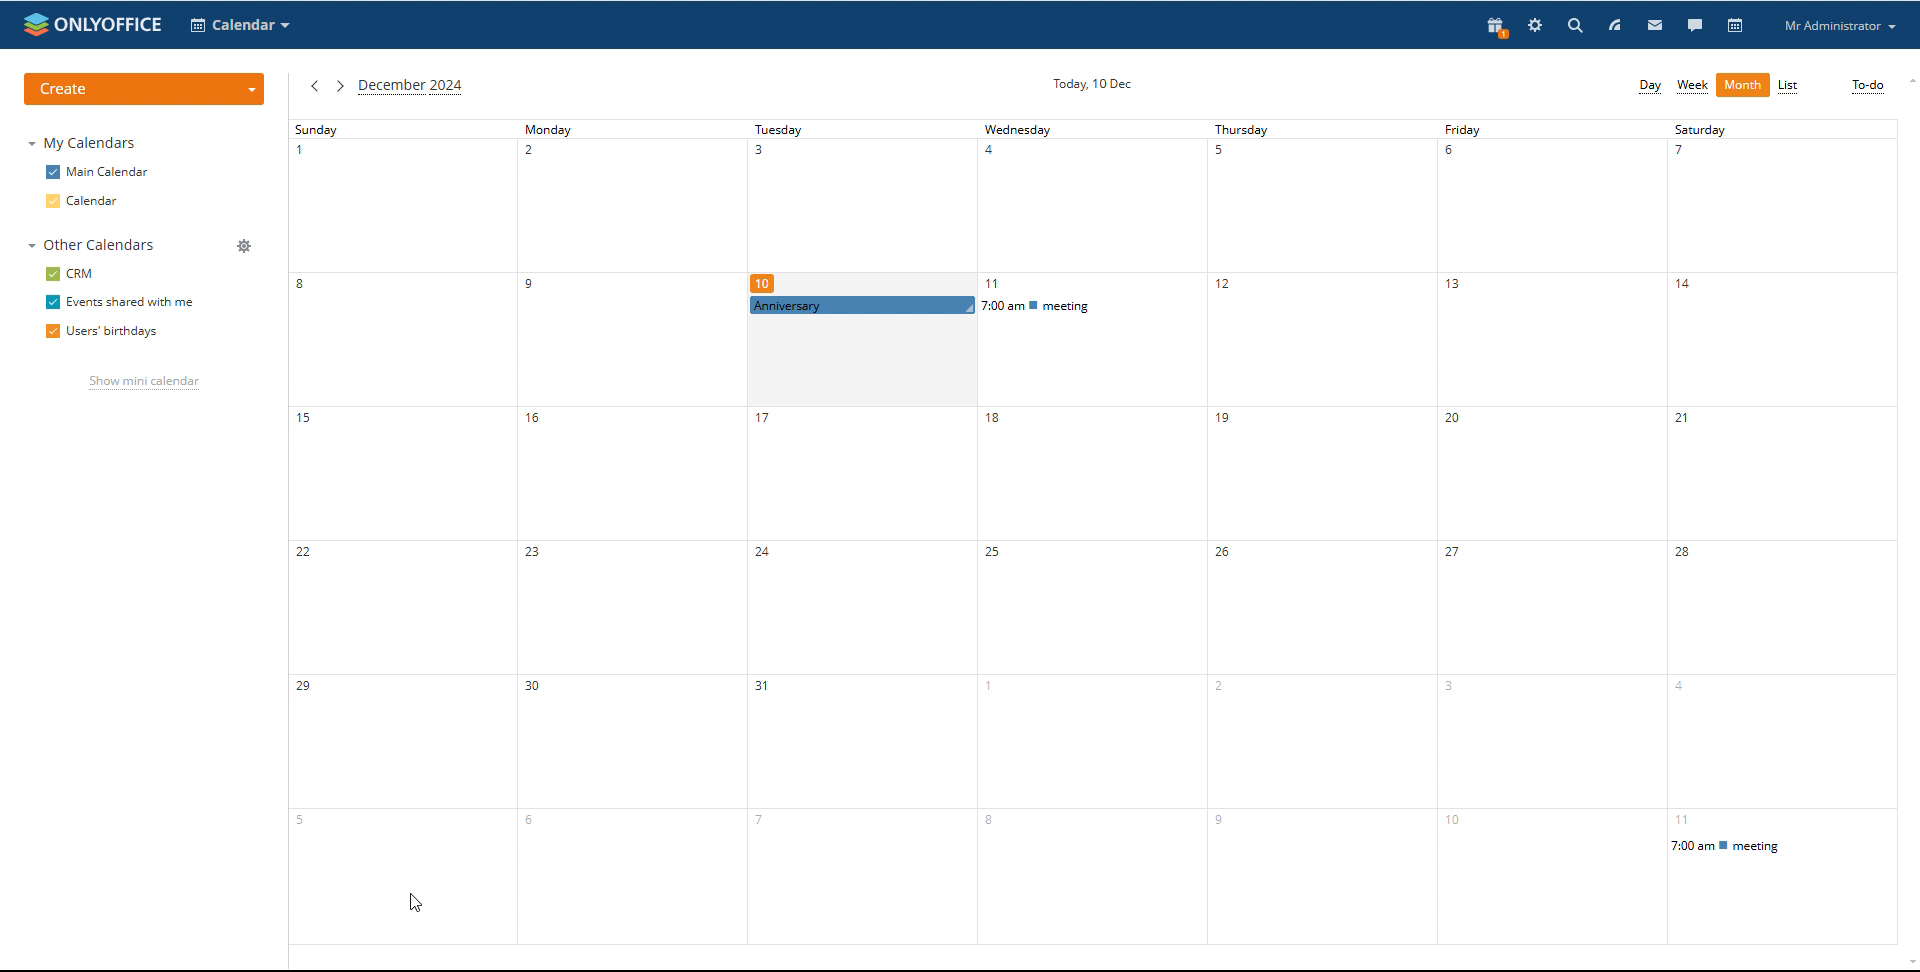 The width and height of the screenshot is (1920, 972). I want to click on next month, so click(339, 85).